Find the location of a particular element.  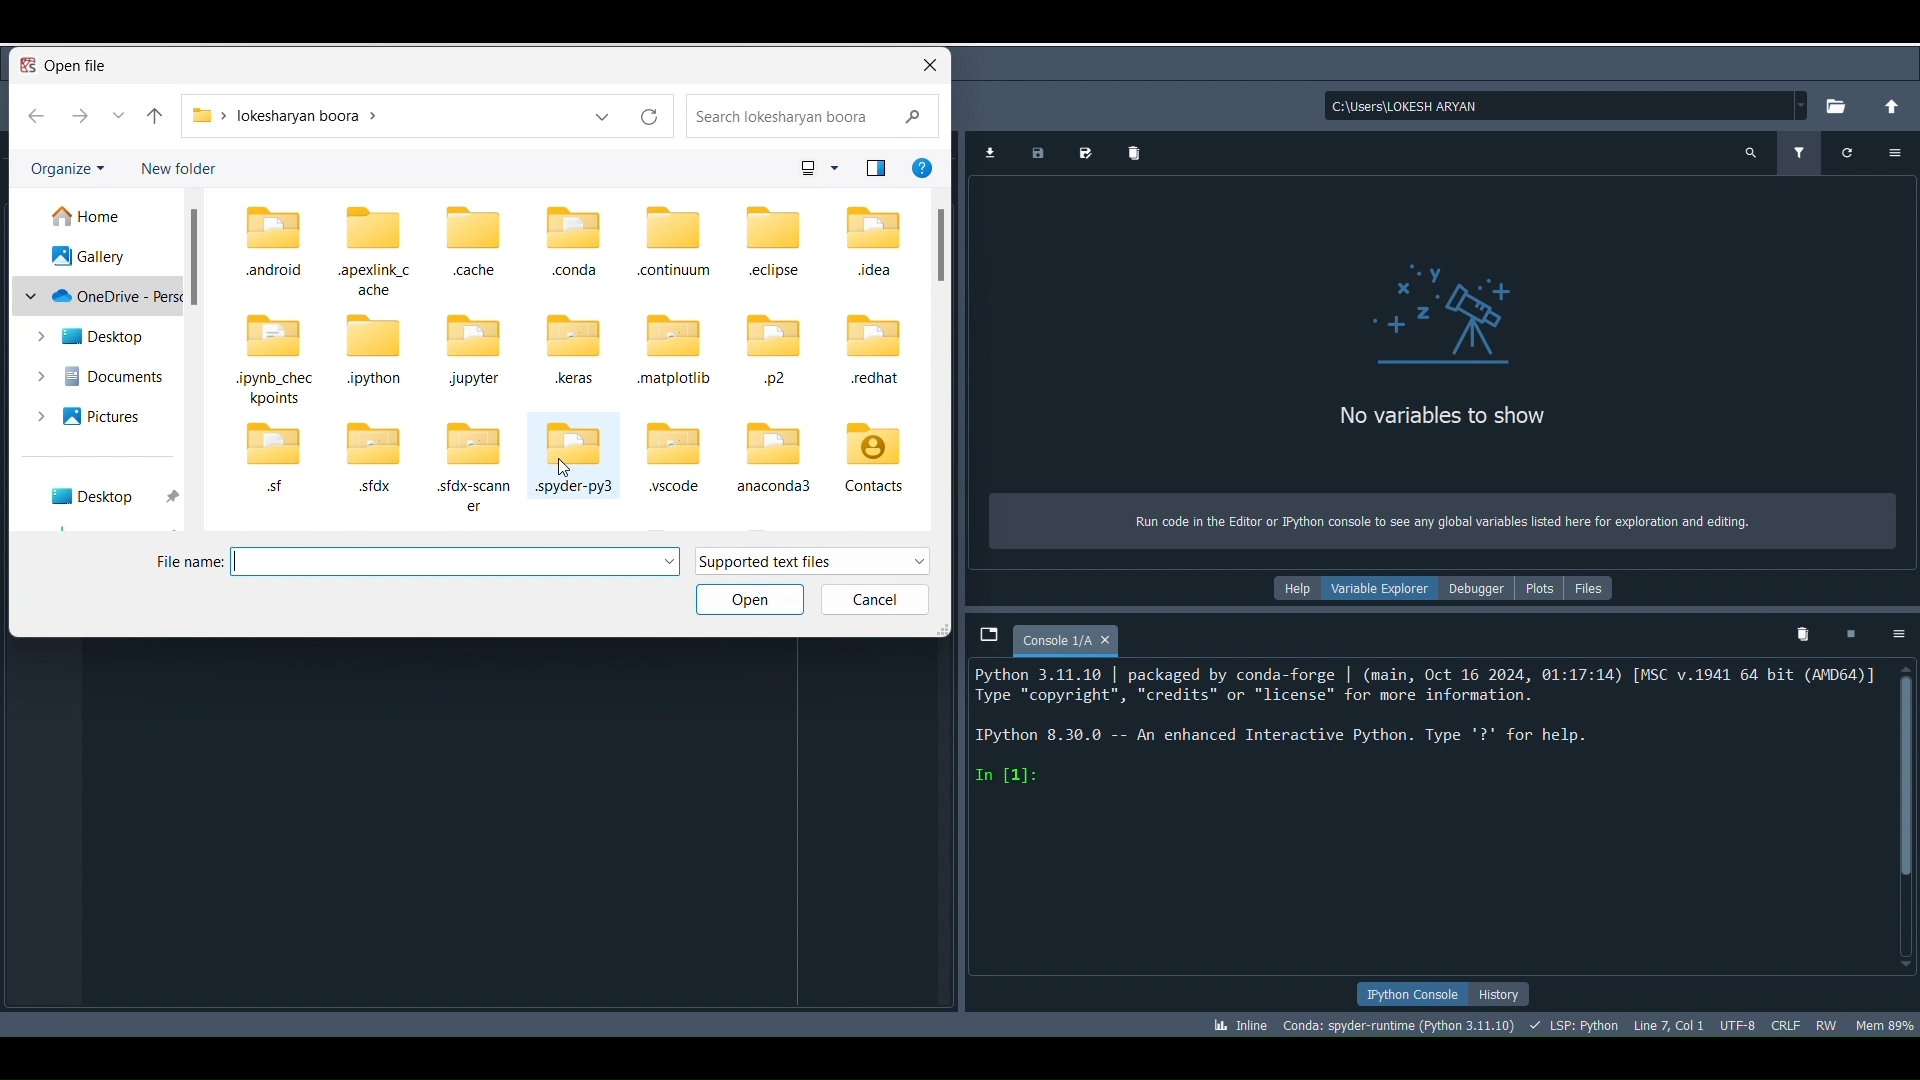

Cursor is located at coordinates (556, 467).